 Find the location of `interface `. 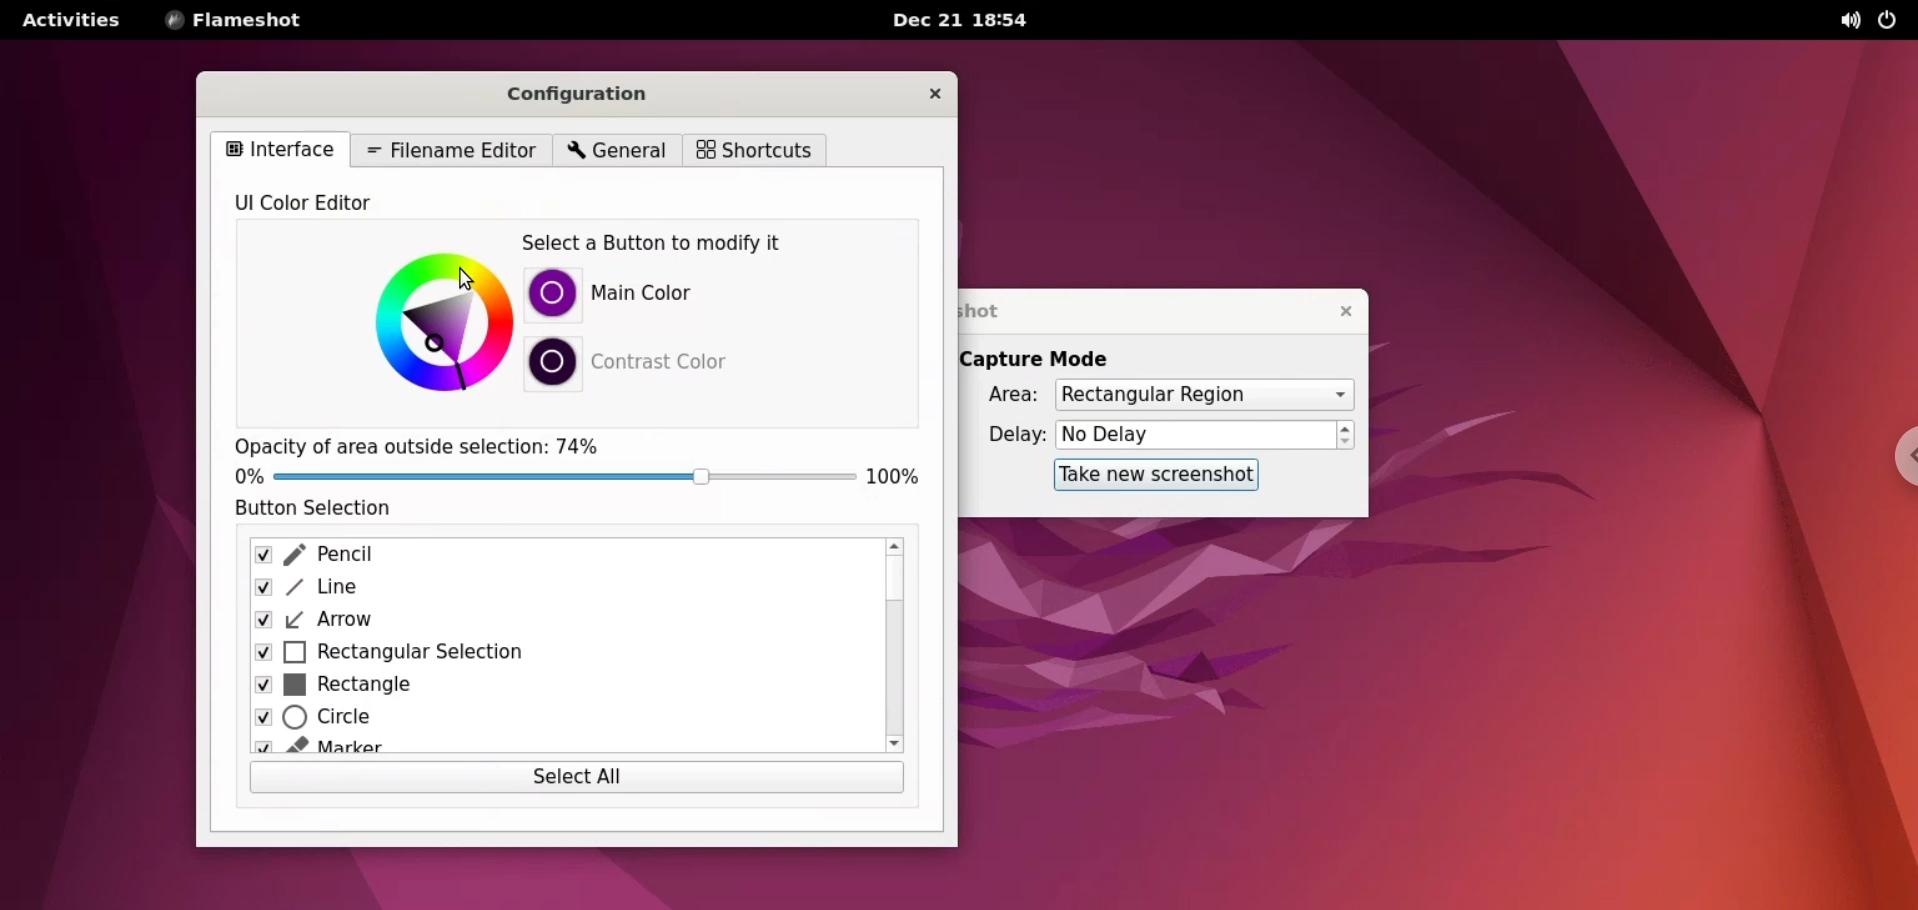

interface  is located at coordinates (284, 150).